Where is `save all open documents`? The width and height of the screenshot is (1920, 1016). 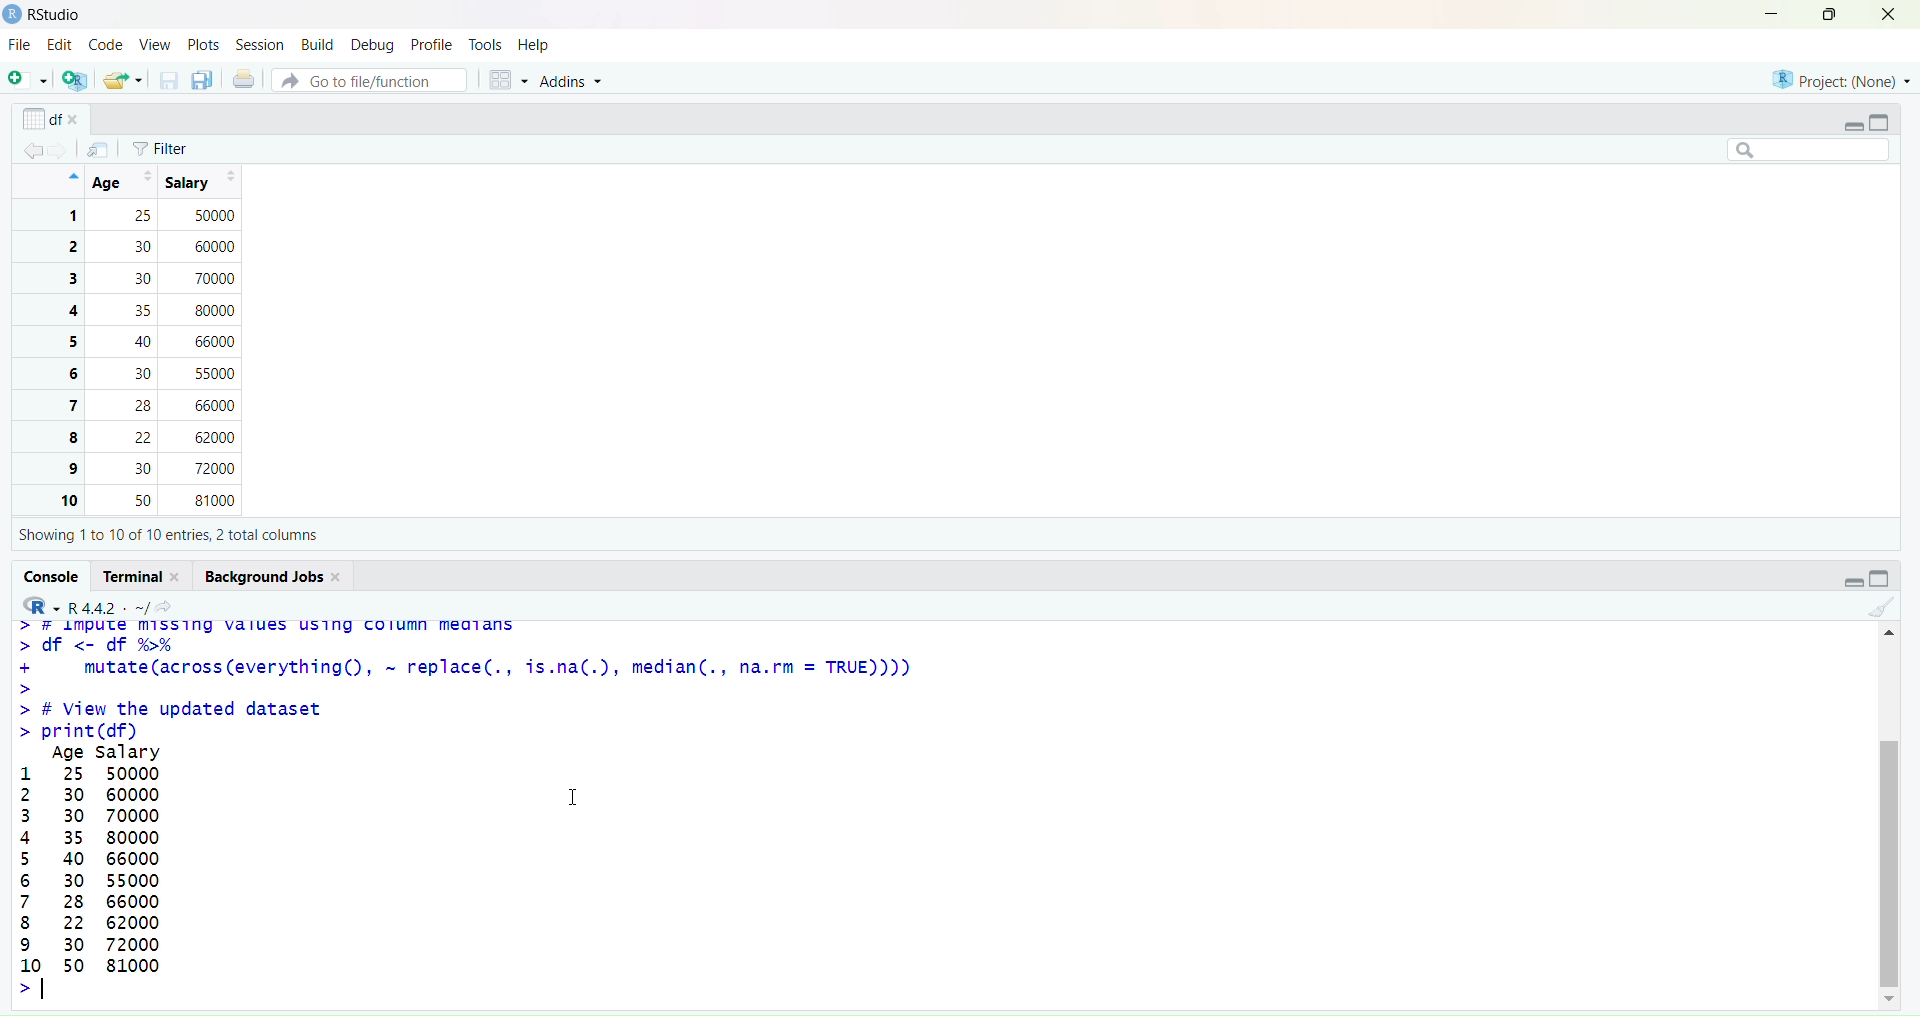
save all open documents is located at coordinates (203, 81).